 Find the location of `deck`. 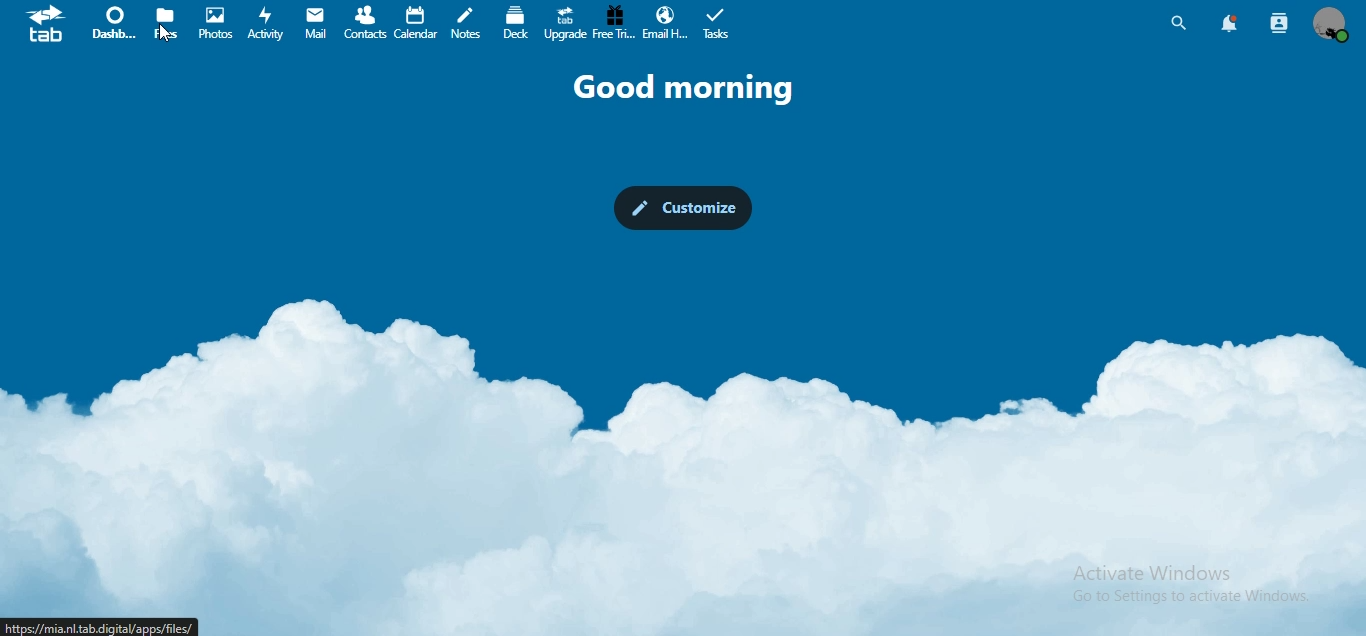

deck is located at coordinates (517, 22).